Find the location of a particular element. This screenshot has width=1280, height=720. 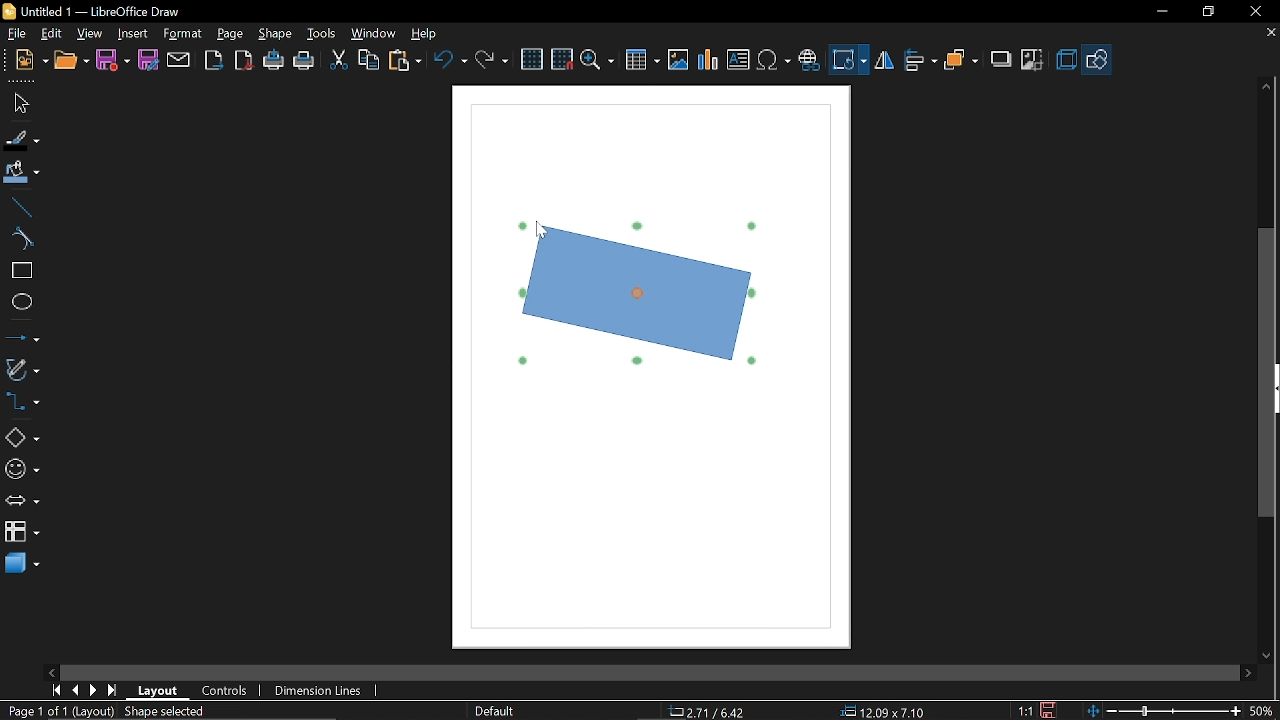

Redo is located at coordinates (490, 59).